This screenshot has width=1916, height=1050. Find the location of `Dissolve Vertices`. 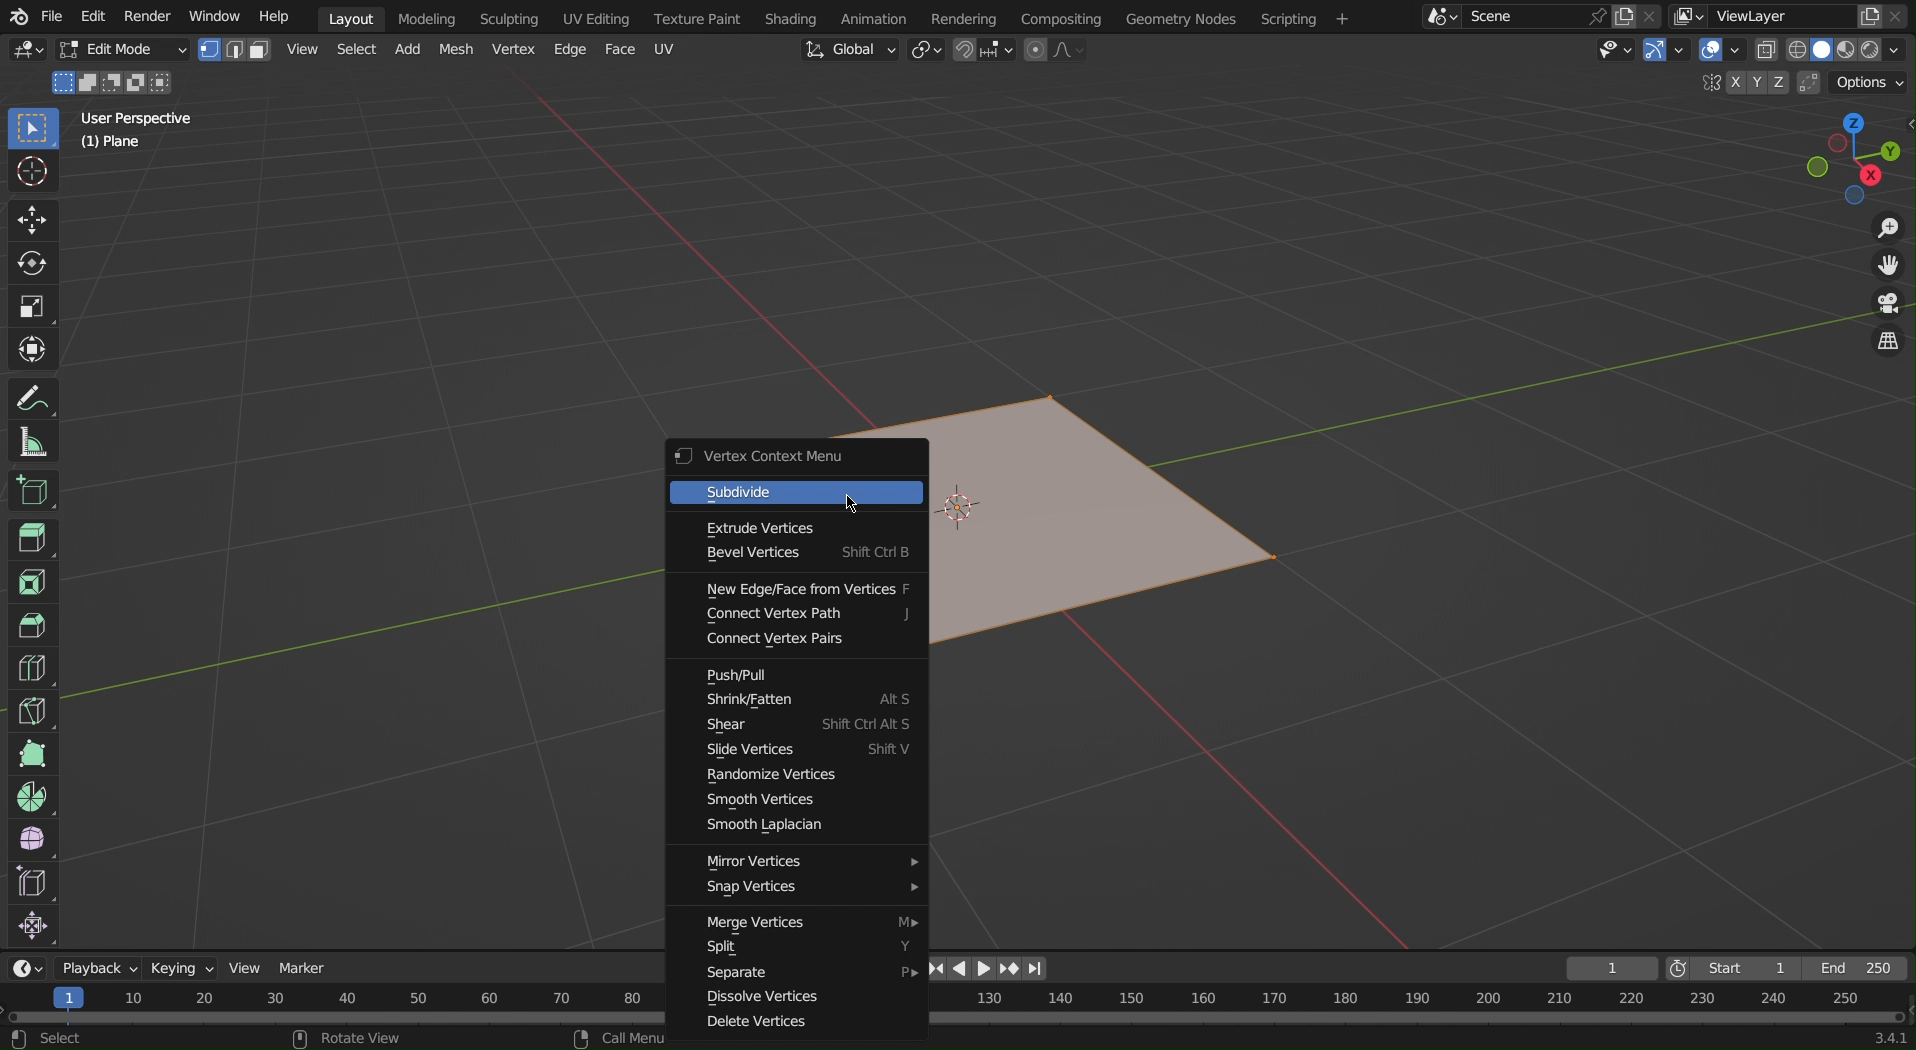

Dissolve Vertices is located at coordinates (802, 1000).